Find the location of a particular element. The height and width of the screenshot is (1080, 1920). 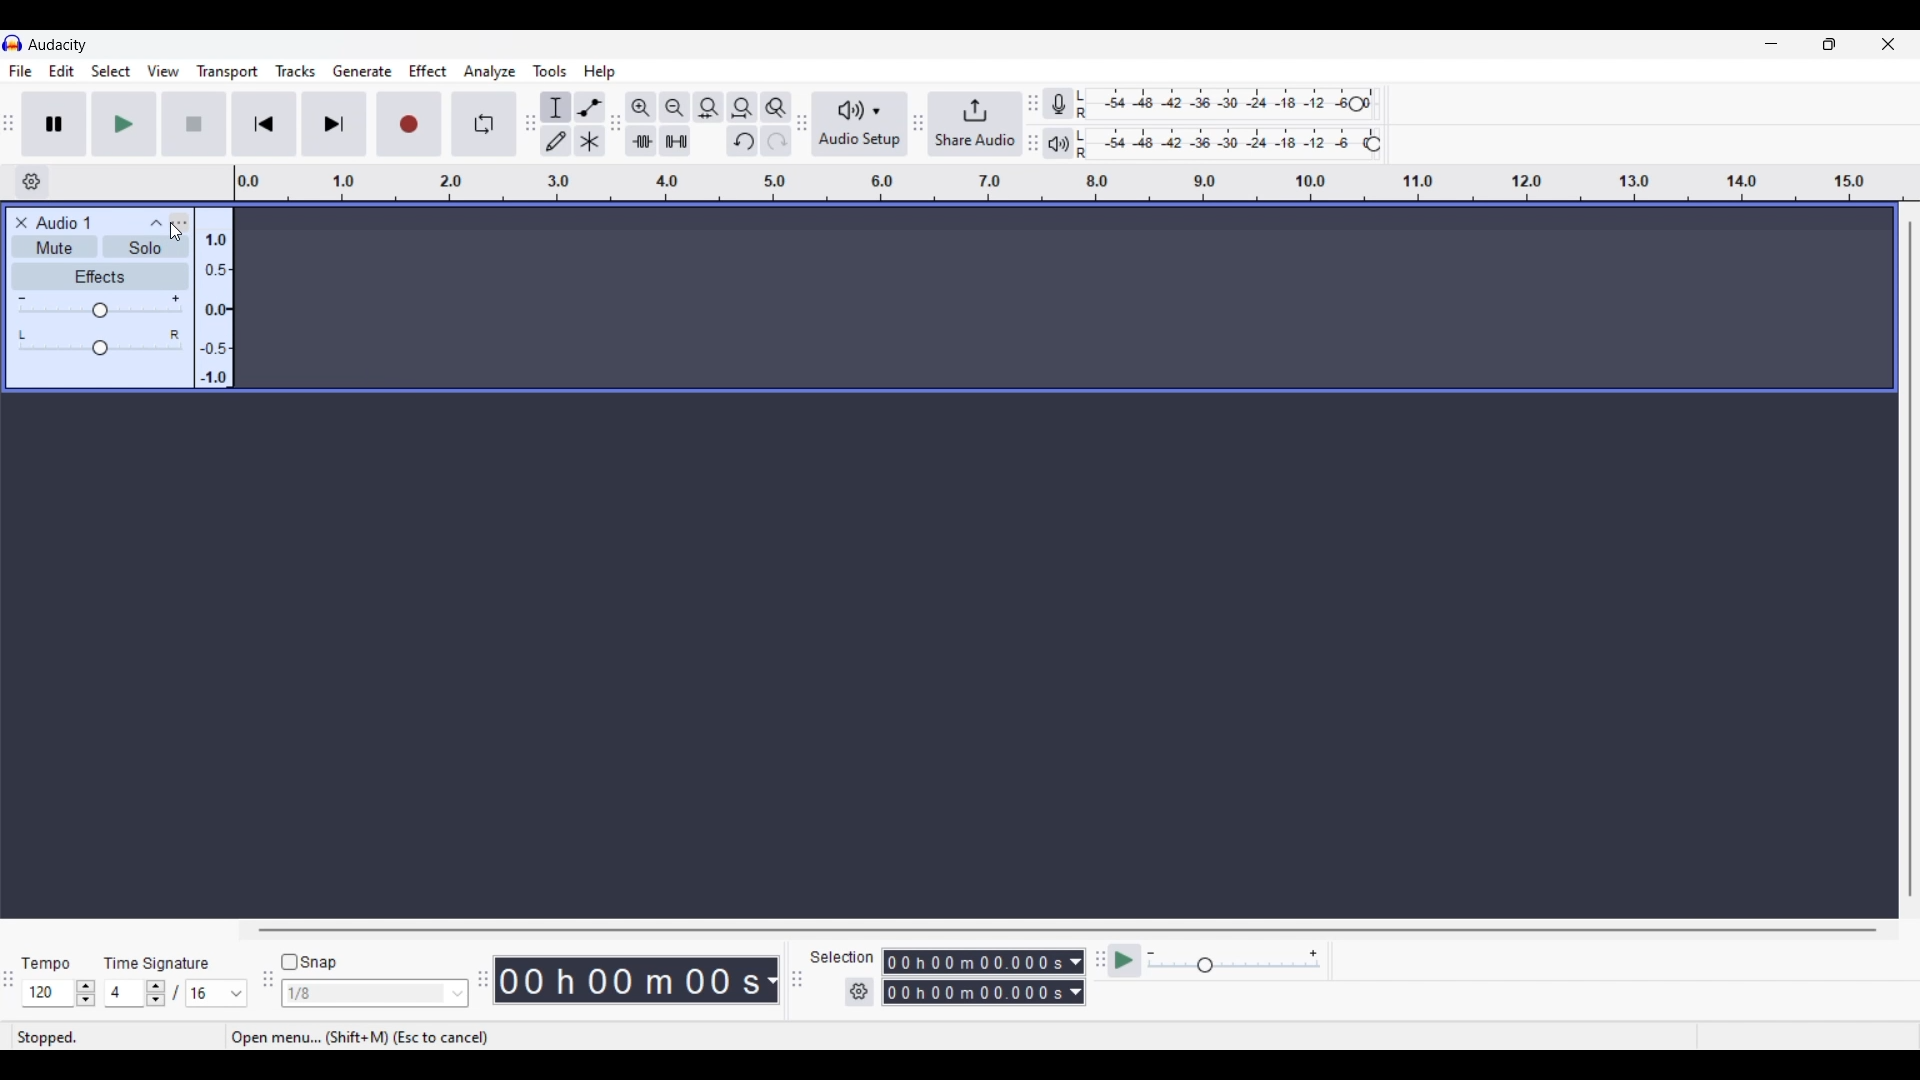

Close interface is located at coordinates (1888, 43).